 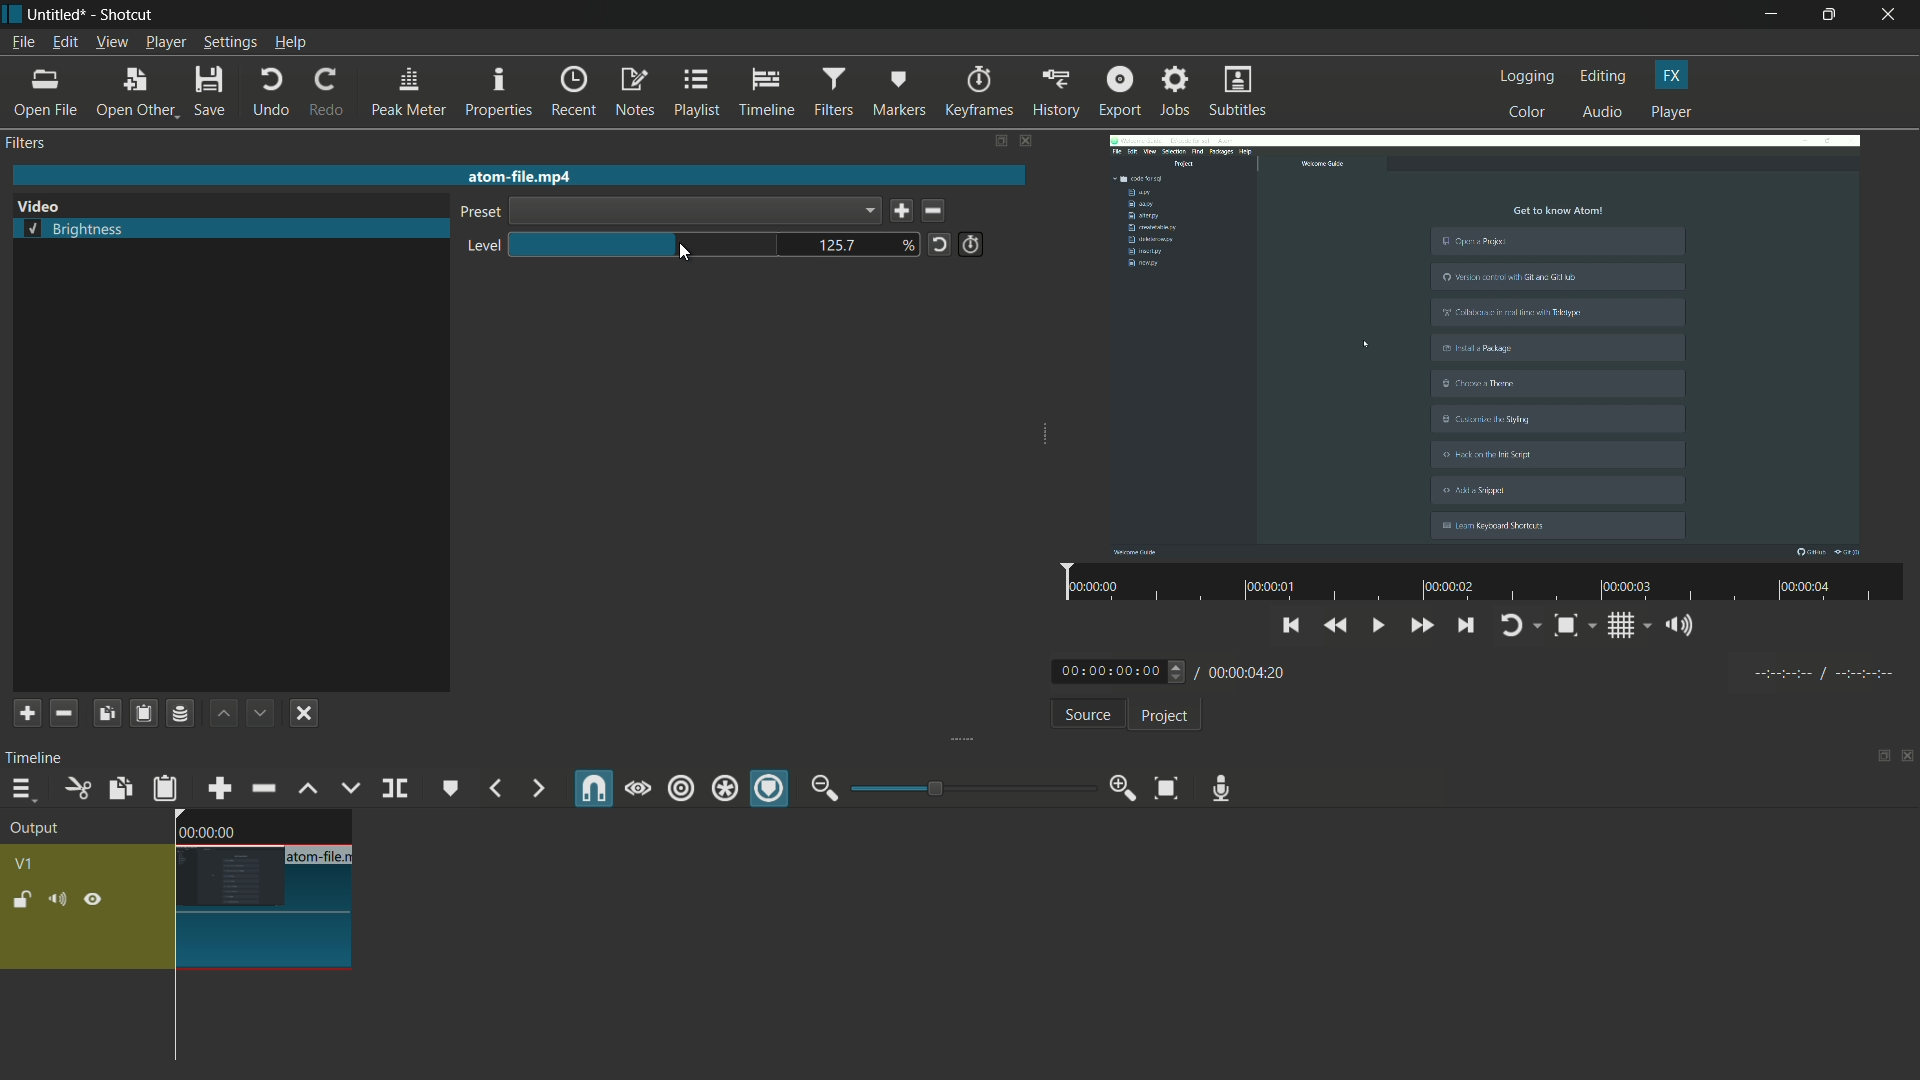 What do you see at coordinates (494, 789) in the screenshot?
I see `previous marker` at bounding box center [494, 789].